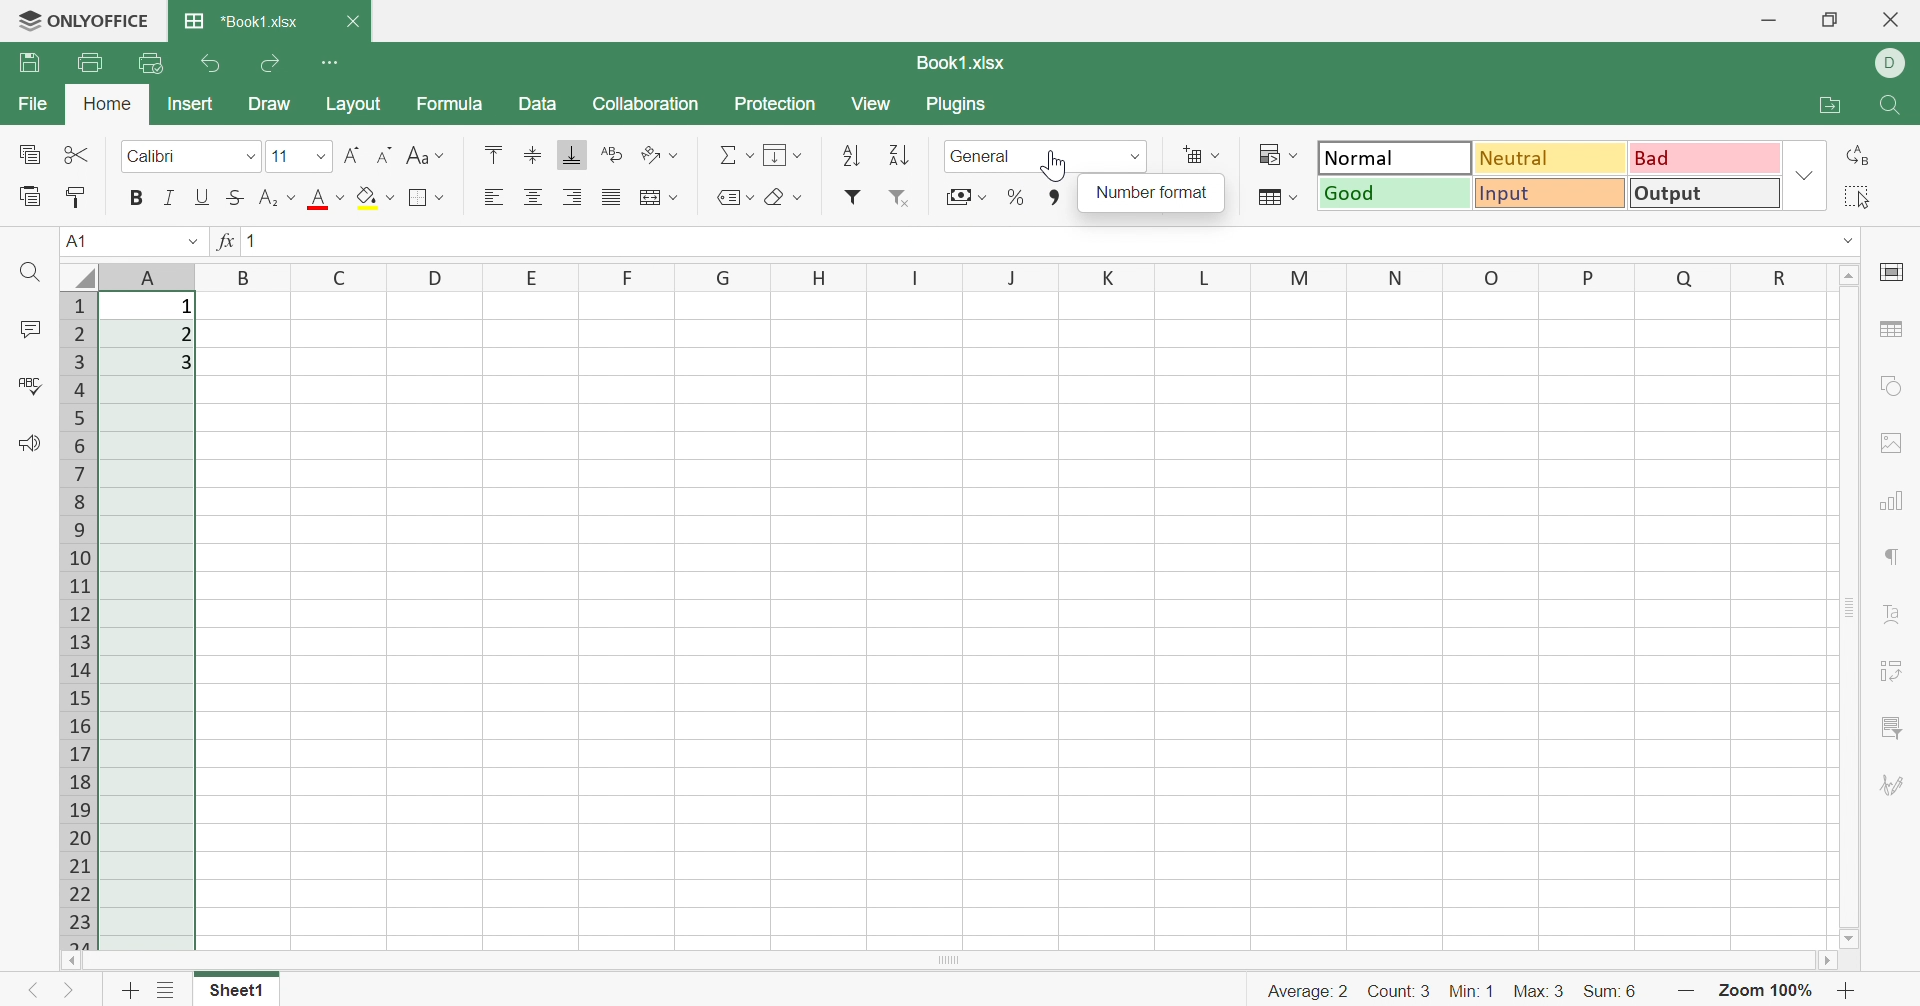  Describe the element at coordinates (239, 19) in the screenshot. I see `*Book1.xlsx` at that location.